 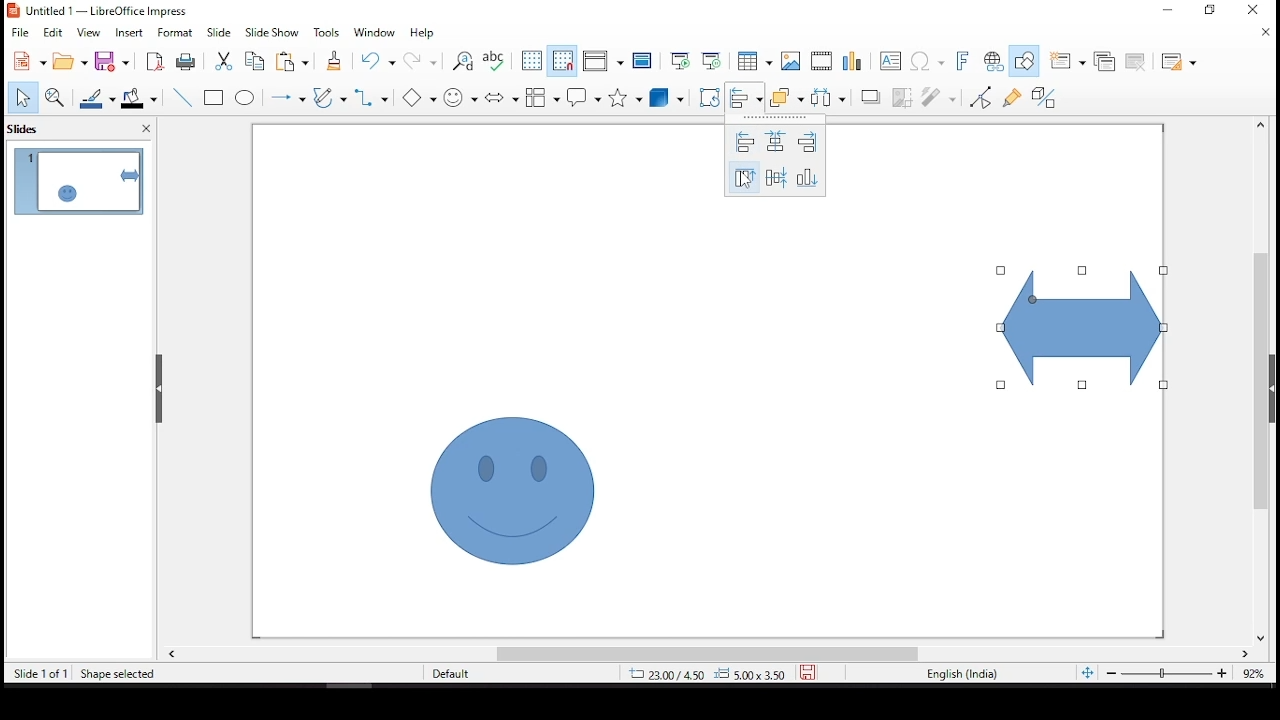 I want to click on edit, so click(x=53, y=33).